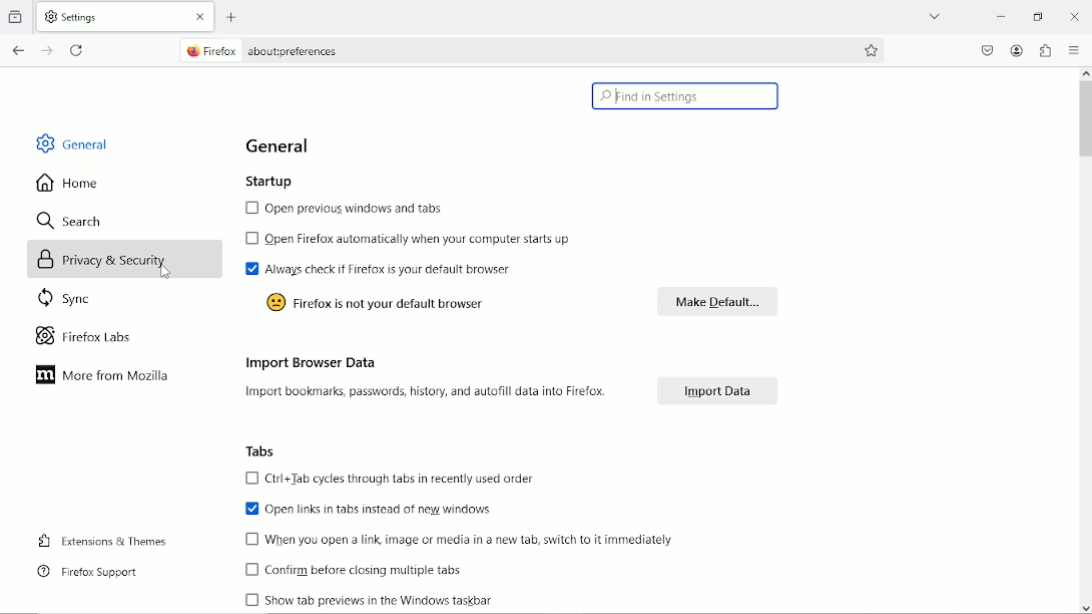 This screenshot has width=1092, height=614. I want to click on text, so click(363, 568).